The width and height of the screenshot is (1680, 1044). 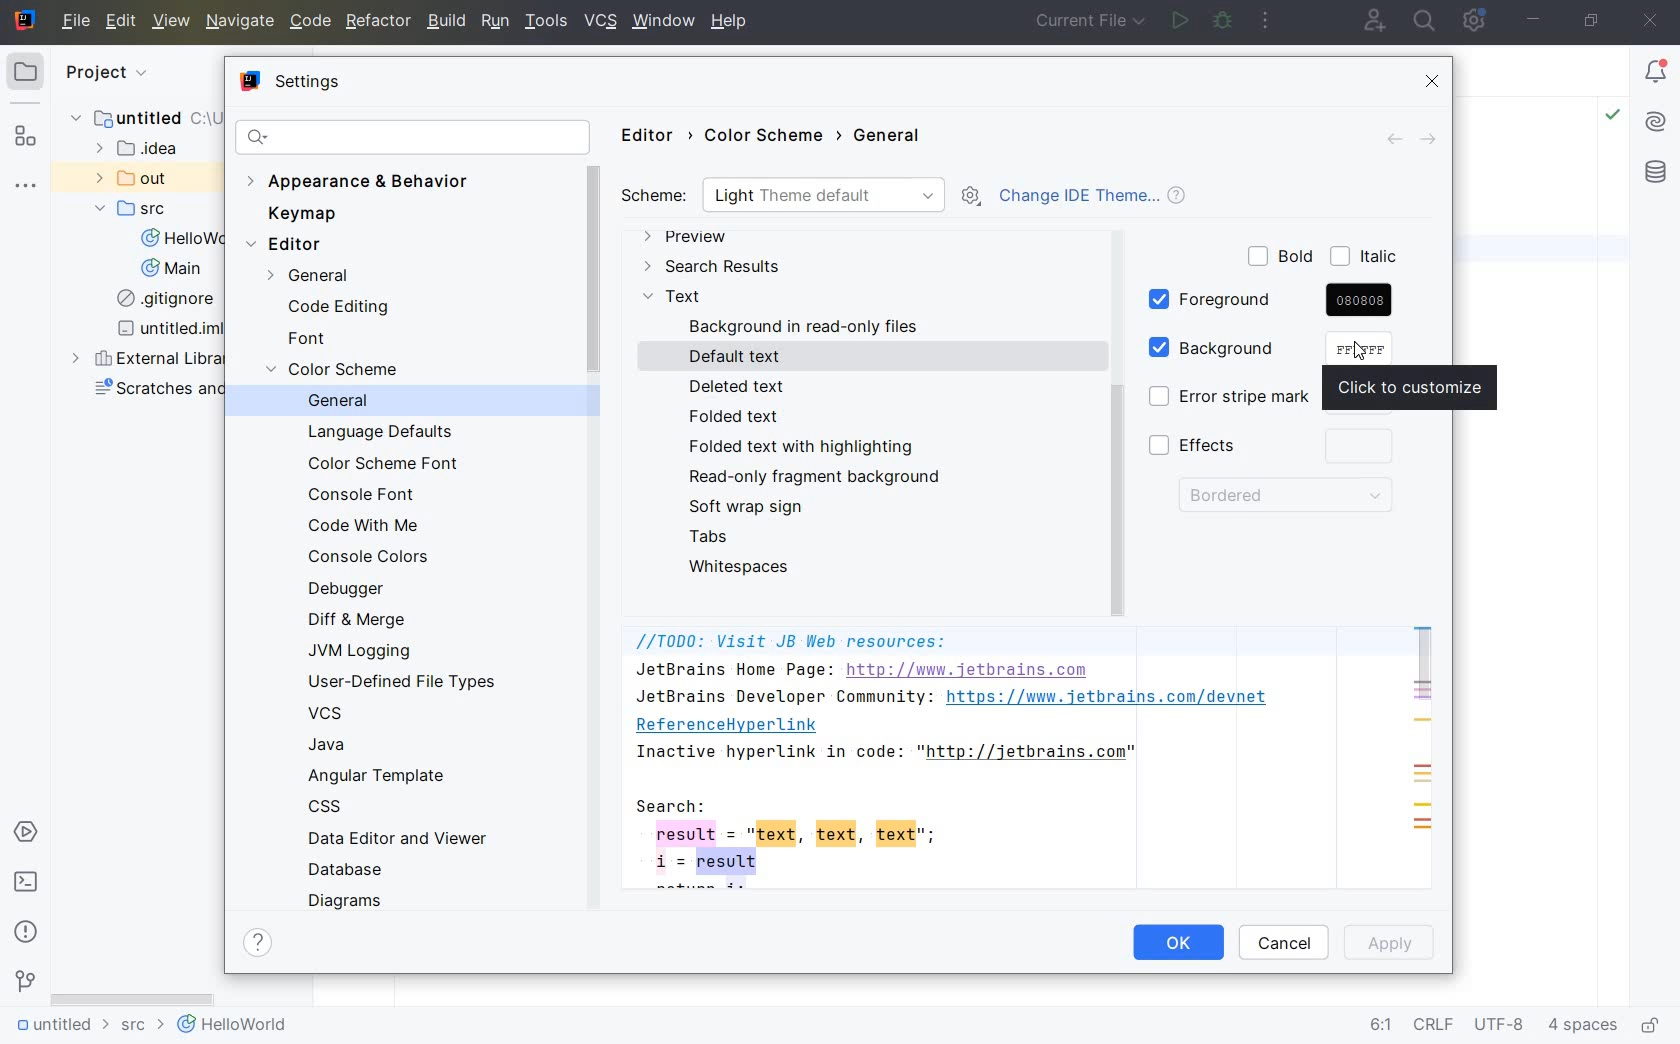 I want to click on scrollbar, so click(x=133, y=995).